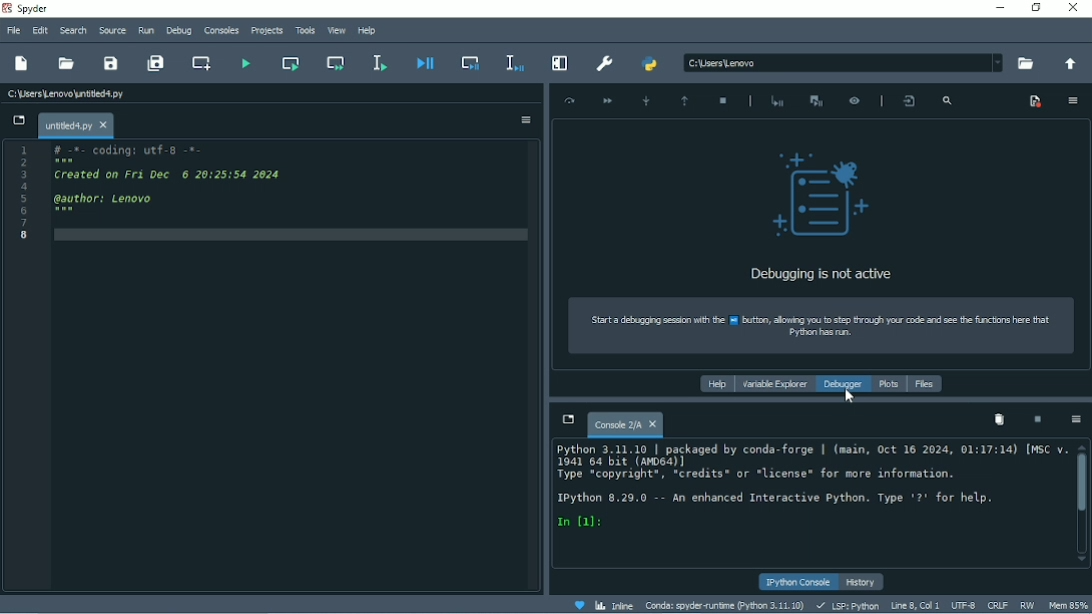  I want to click on Change to parent directory, so click(1067, 63).